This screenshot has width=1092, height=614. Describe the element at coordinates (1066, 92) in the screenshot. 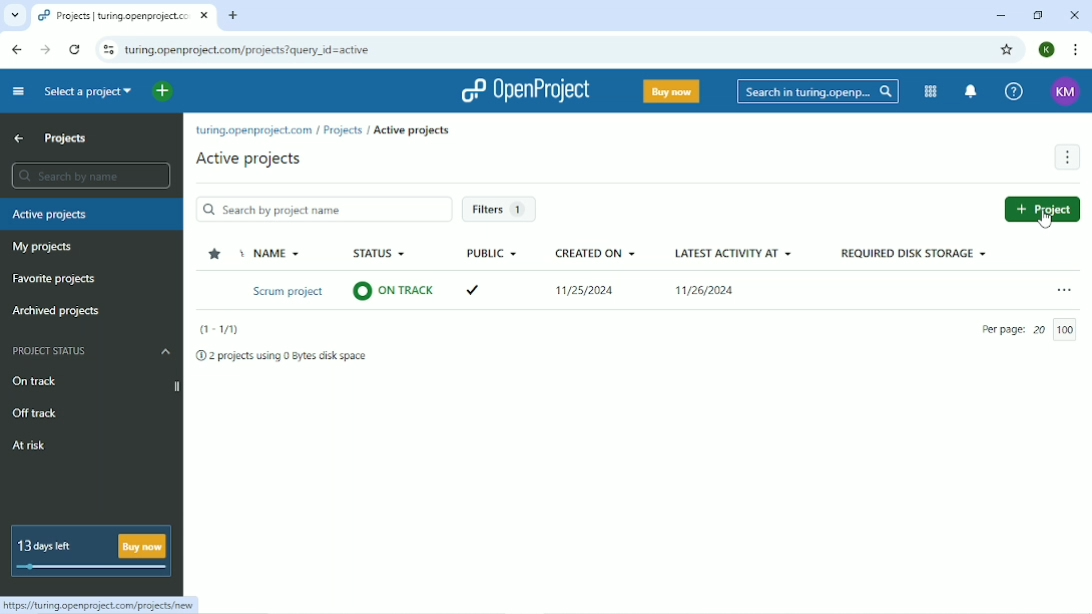

I see `KM` at that location.